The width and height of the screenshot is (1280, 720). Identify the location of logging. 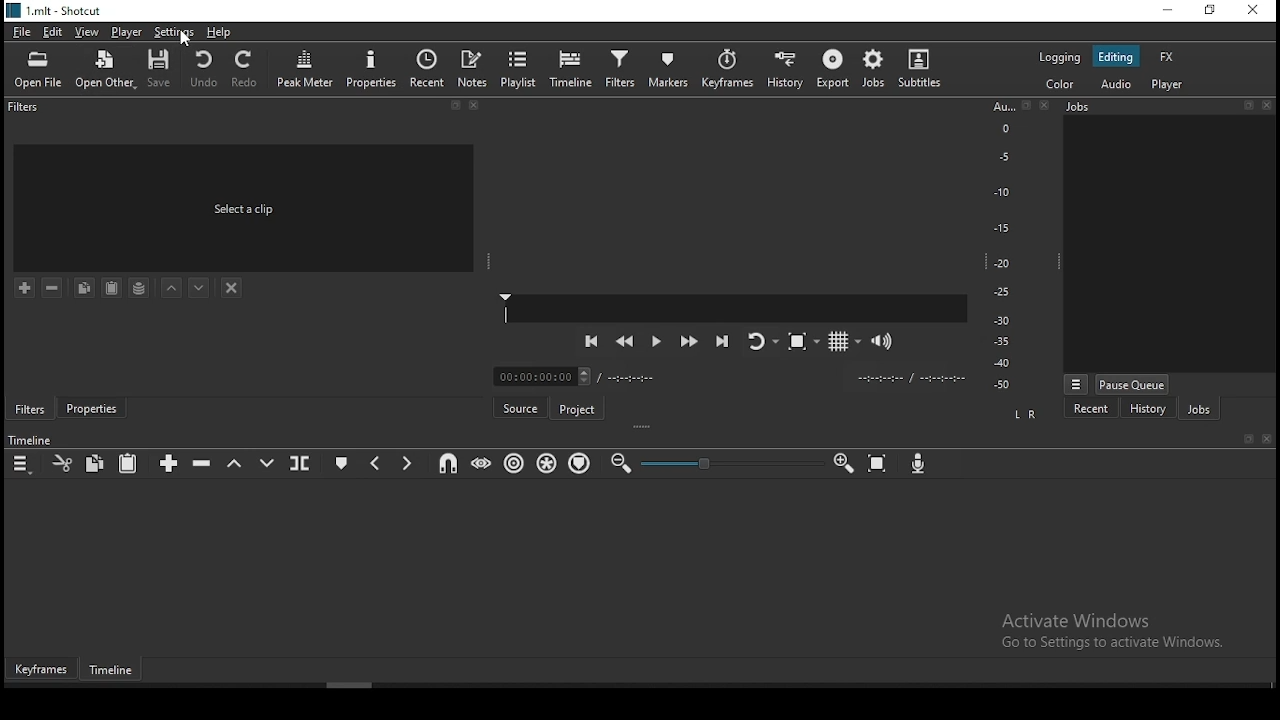
(1058, 57).